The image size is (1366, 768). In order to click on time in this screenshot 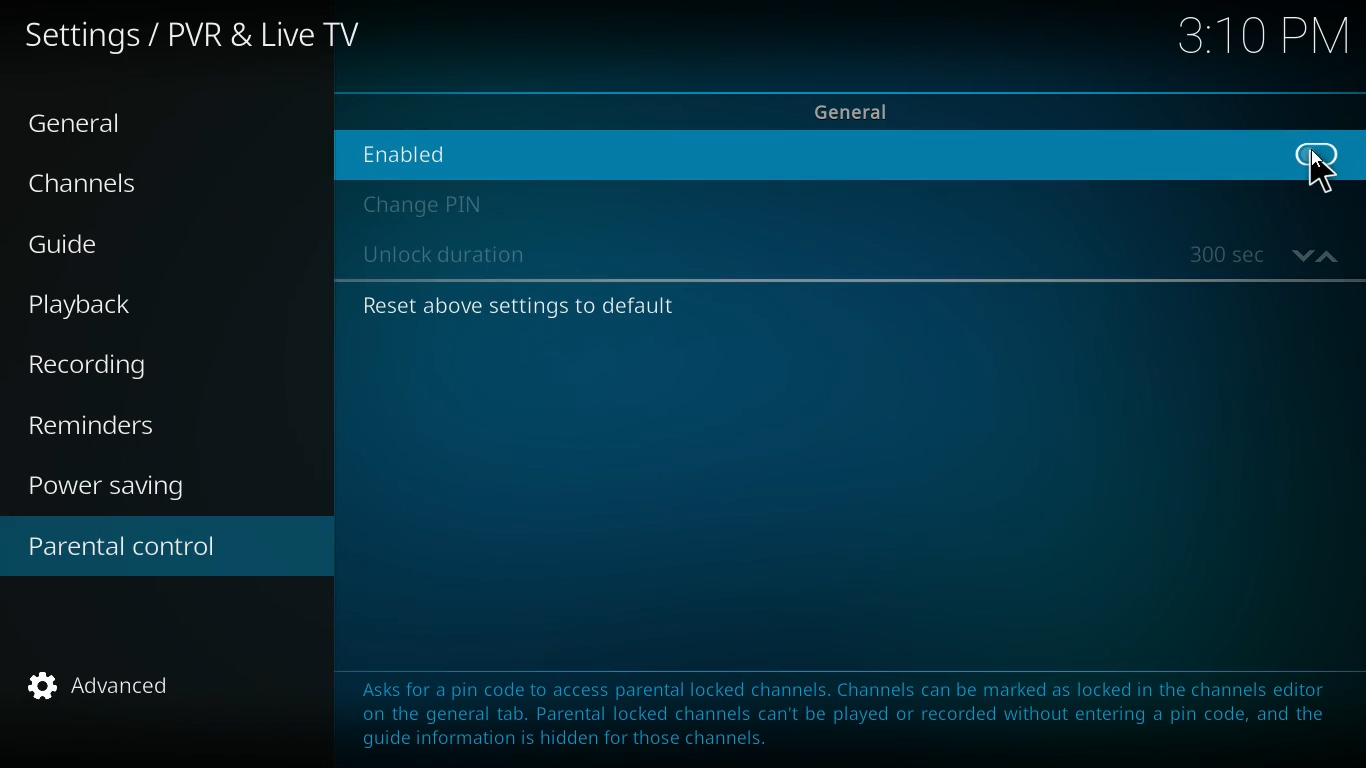, I will do `click(1264, 255)`.